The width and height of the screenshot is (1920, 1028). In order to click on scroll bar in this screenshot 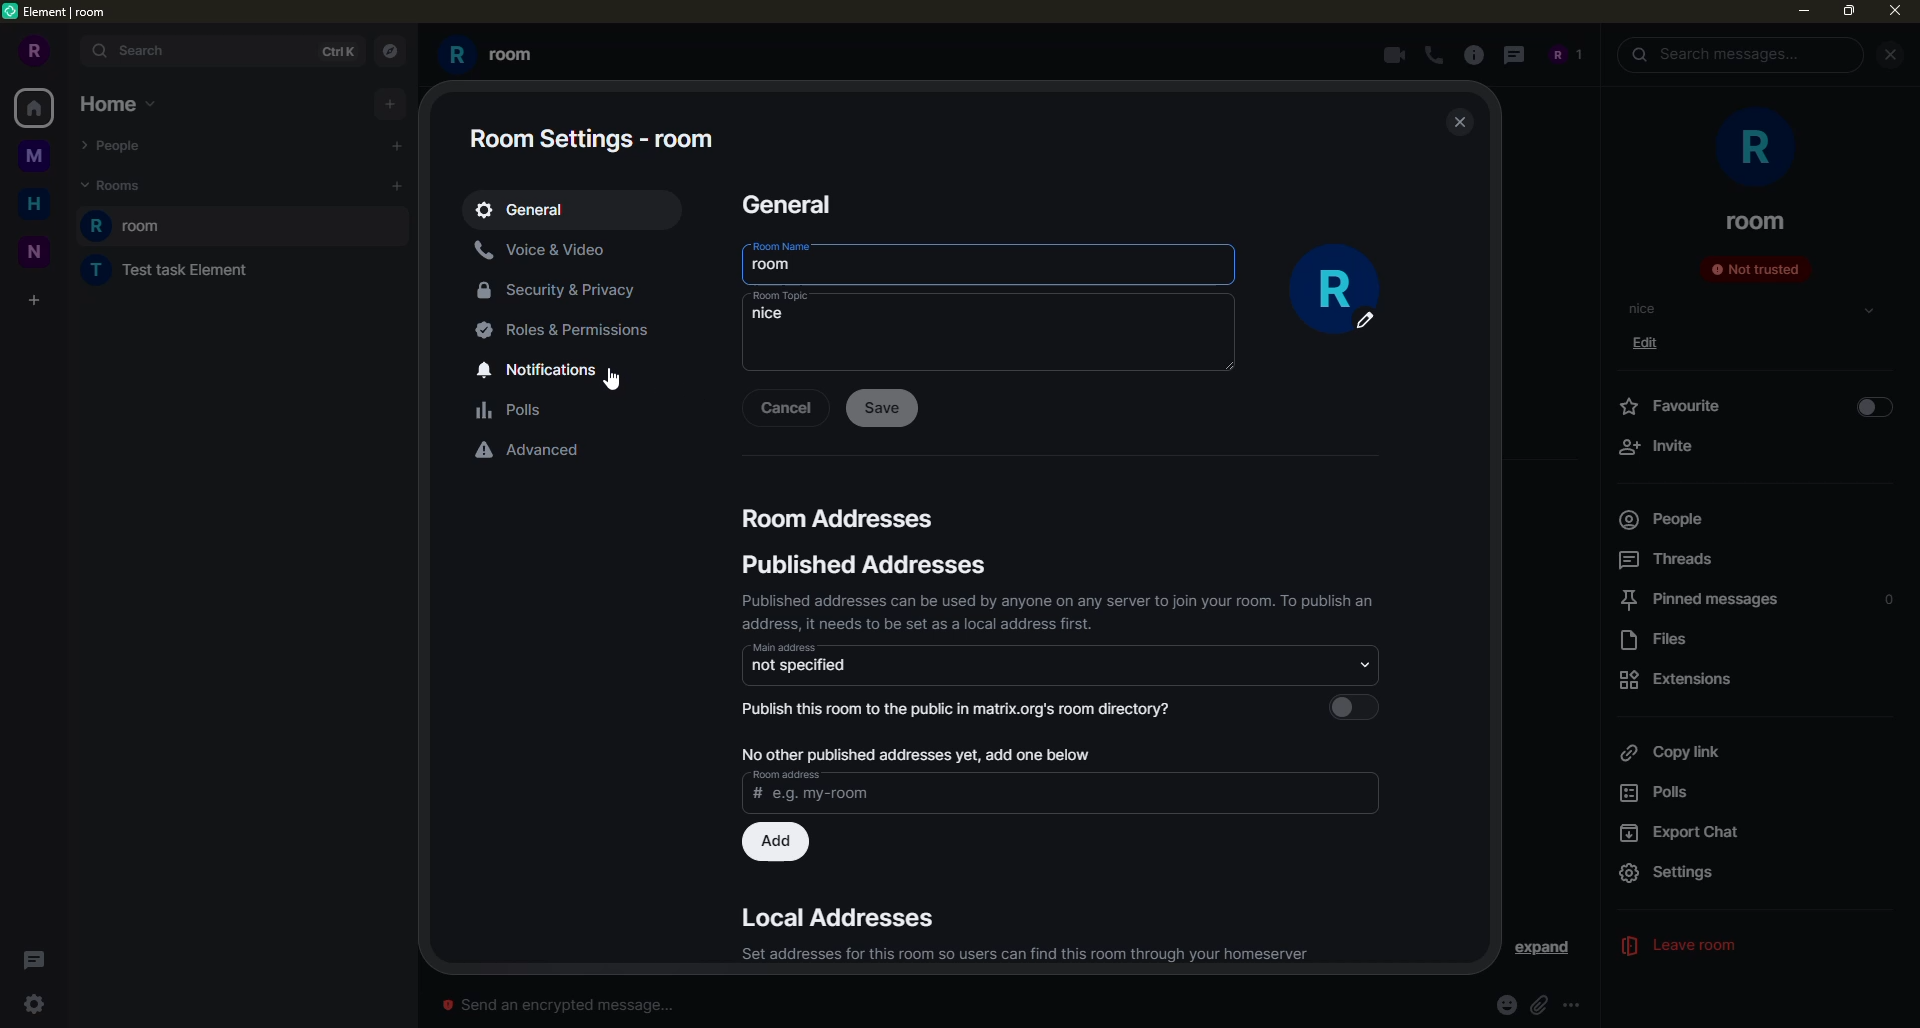, I will do `click(1594, 536)`.